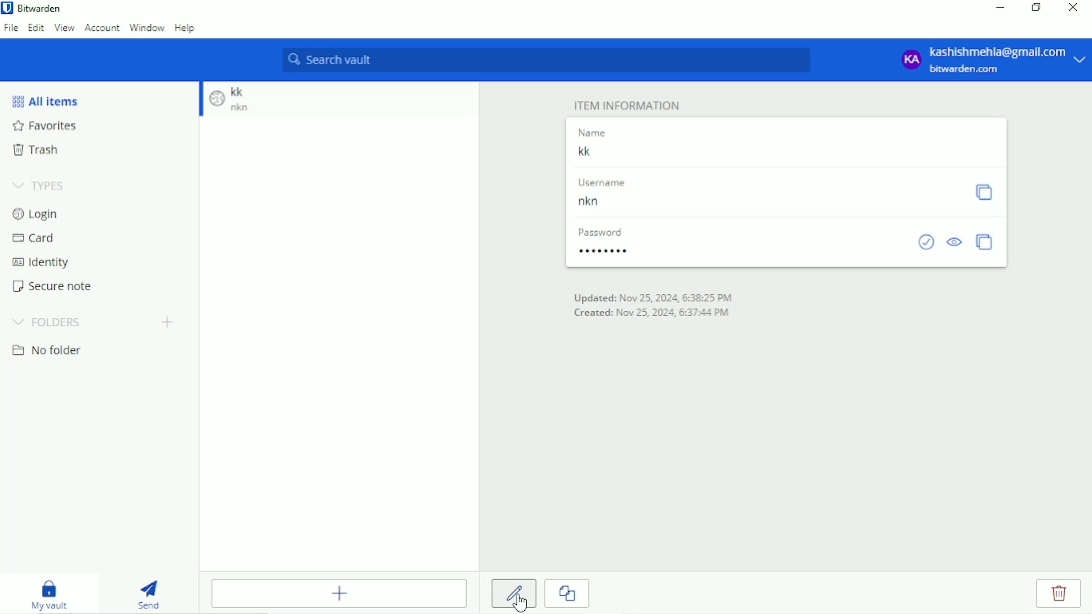  I want to click on Account, so click(103, 27).